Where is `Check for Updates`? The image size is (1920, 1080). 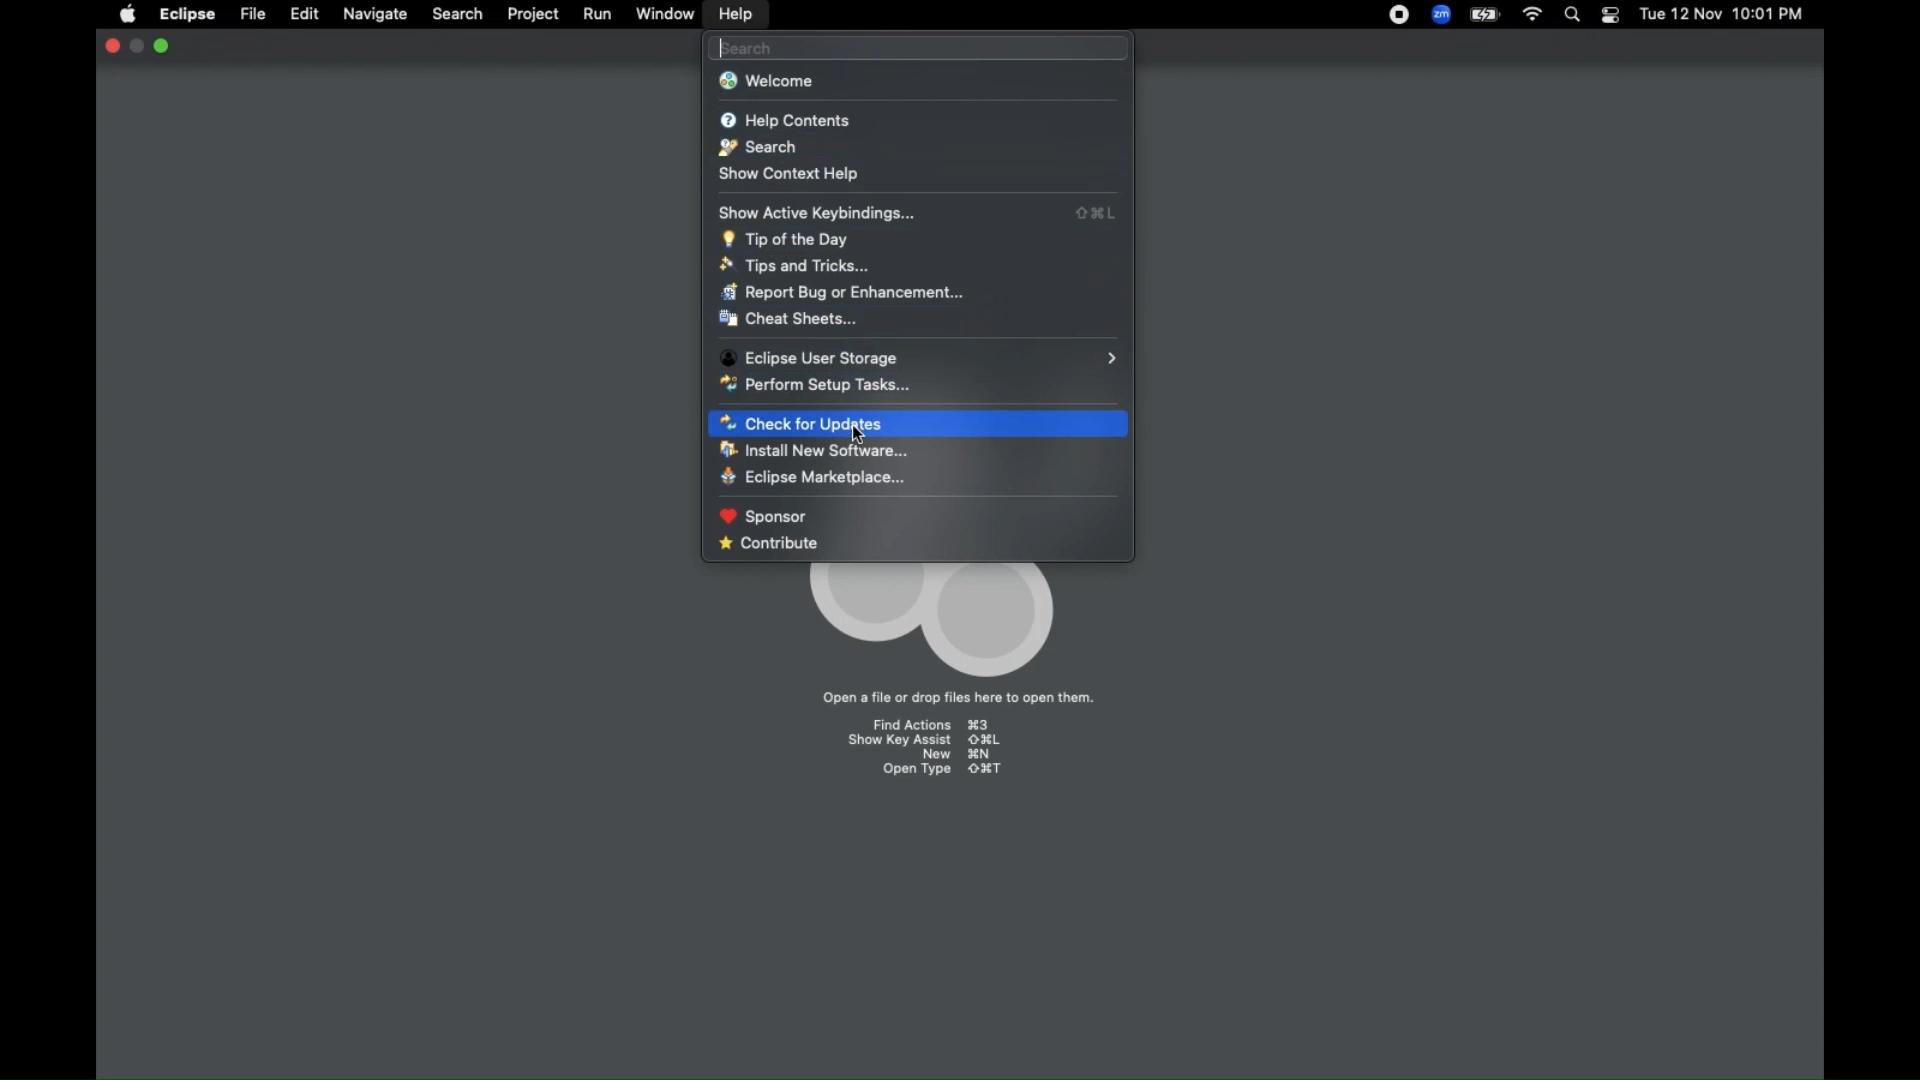 Check for Updates is located at coordinates (919, 424).